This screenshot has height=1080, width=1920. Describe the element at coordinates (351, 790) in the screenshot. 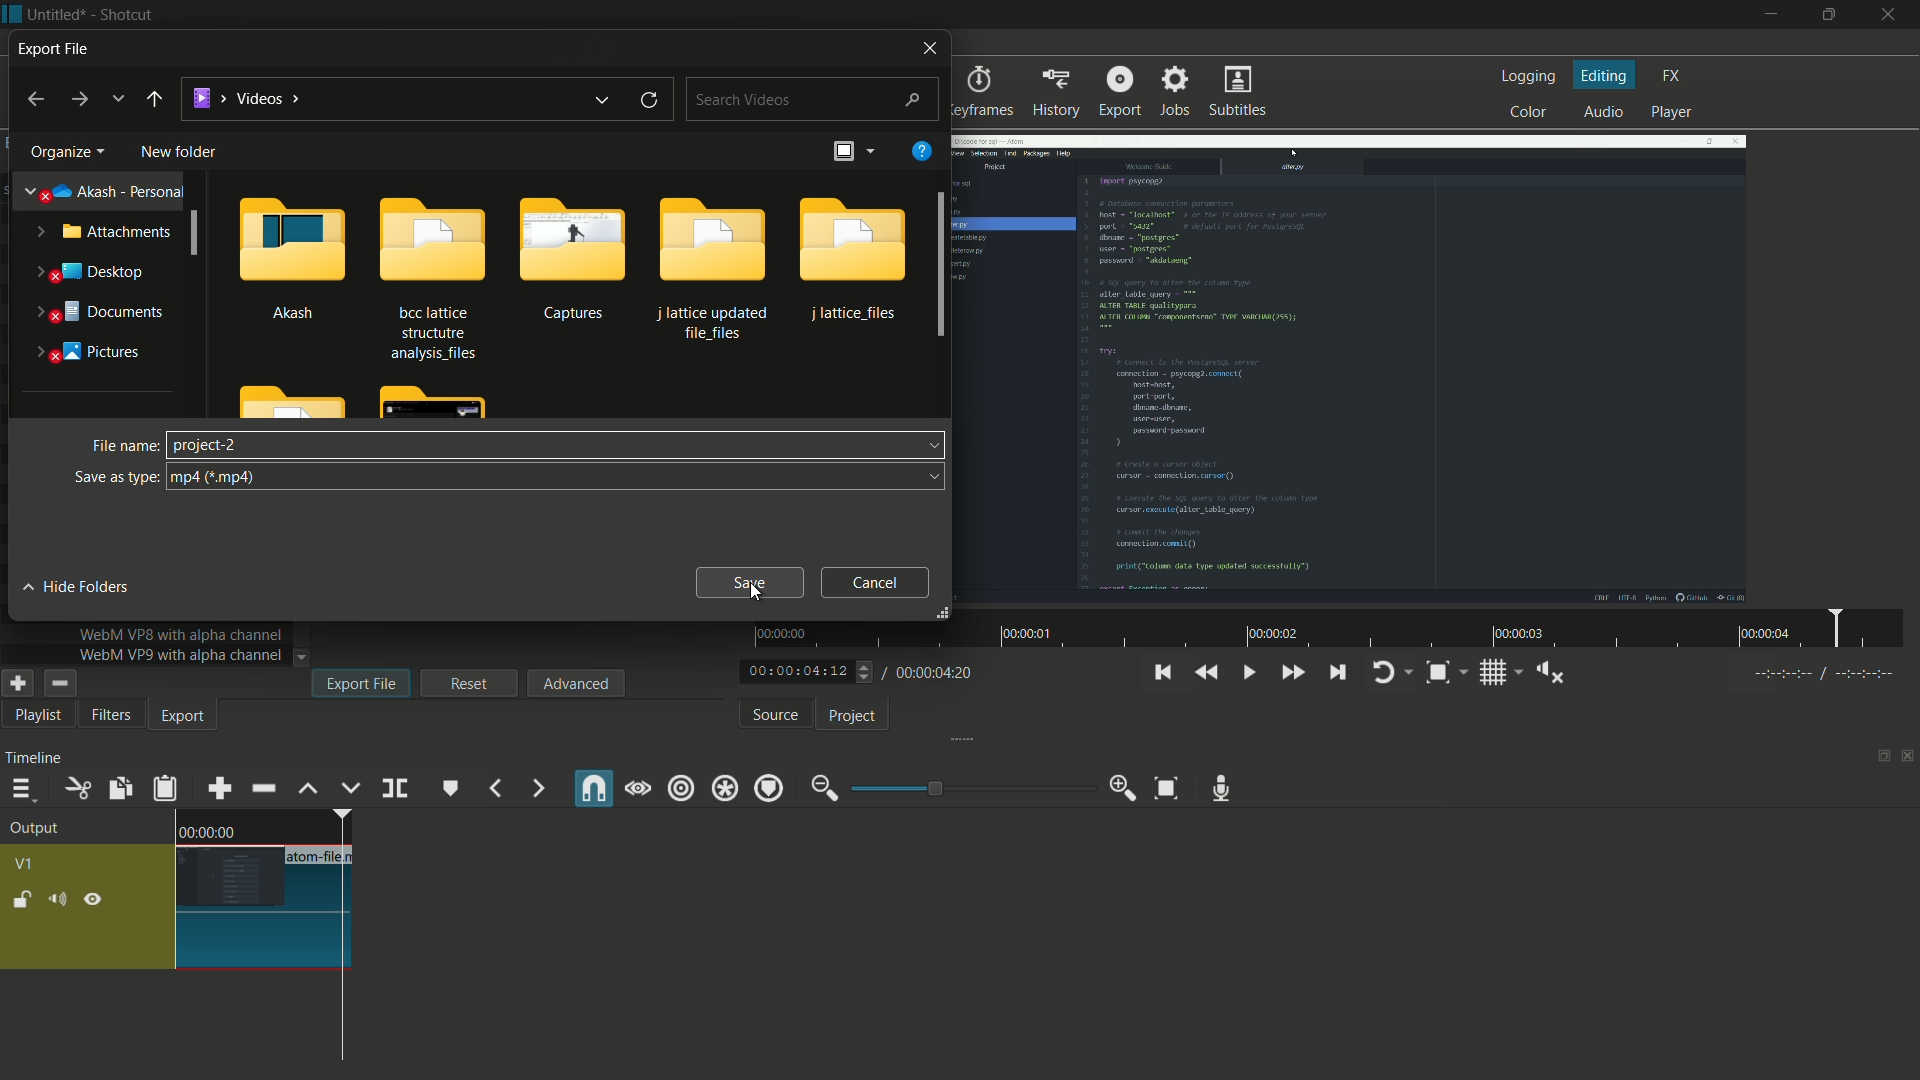

I see `overwrite` at that location.